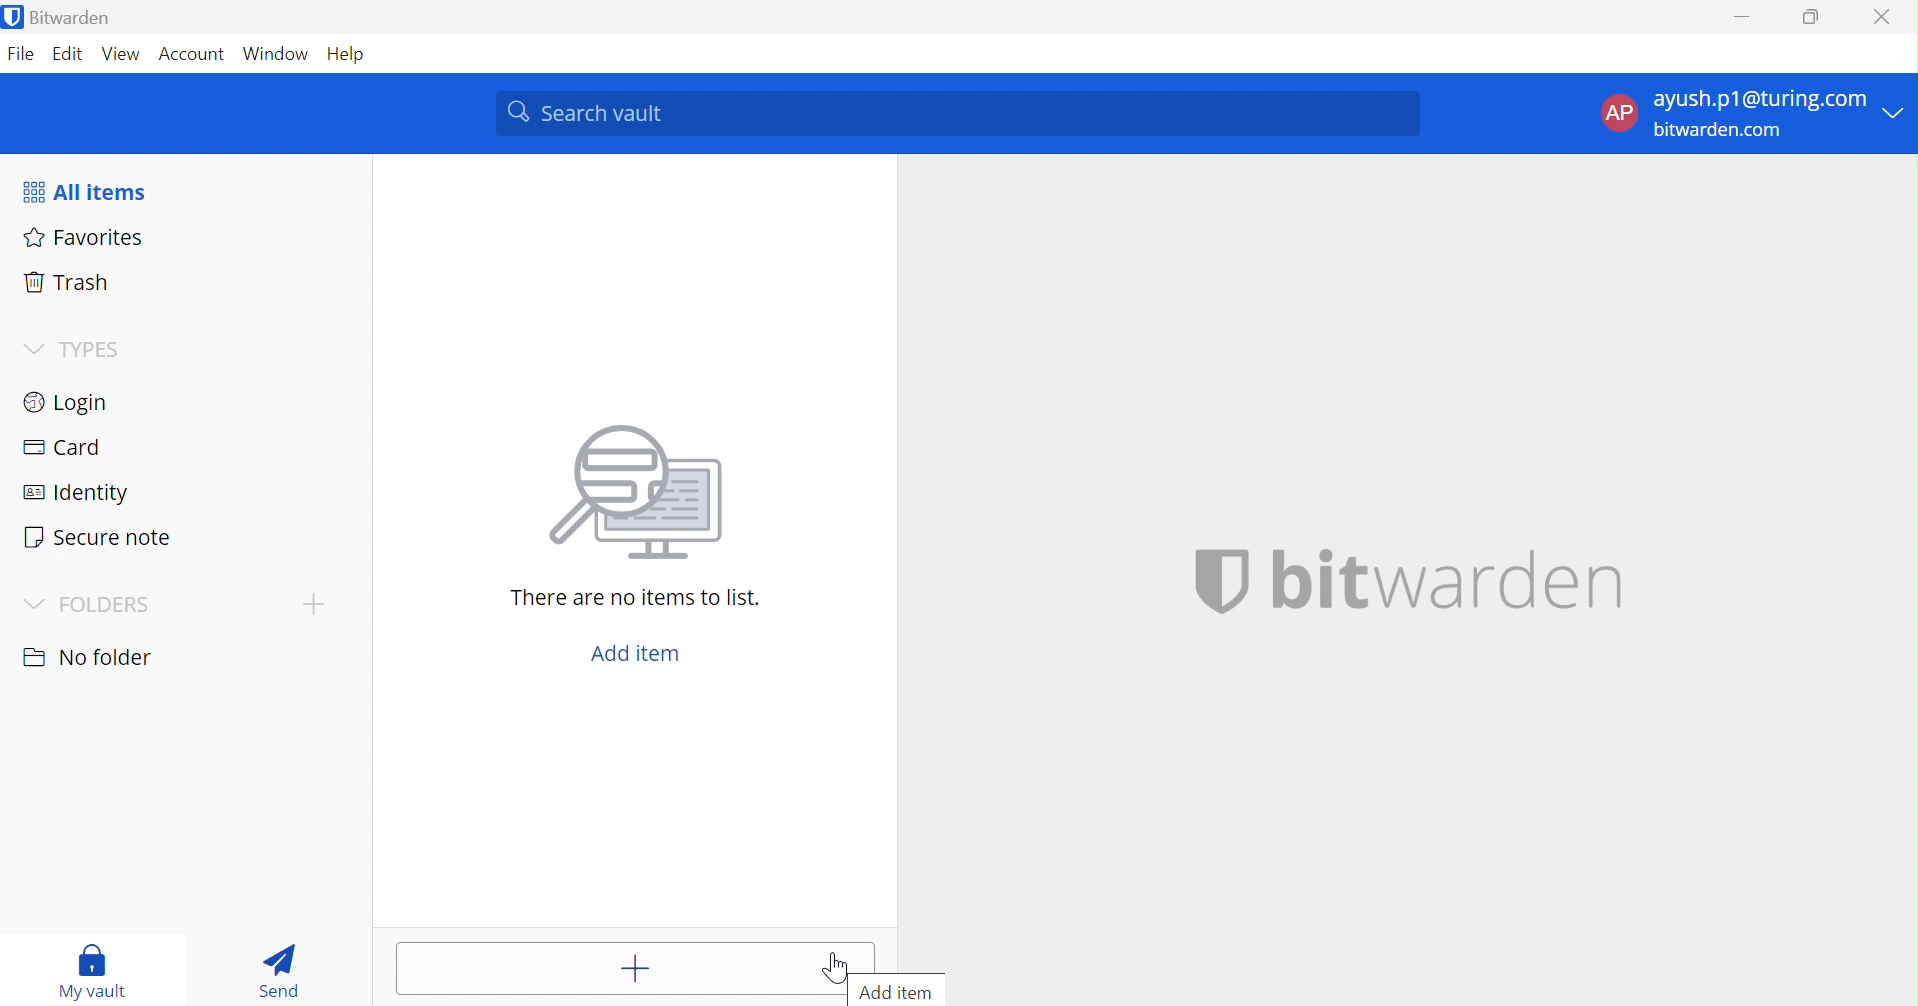 This screenshot has height=1006, width=1918. I want to click on TYPES, so click(97, 349).